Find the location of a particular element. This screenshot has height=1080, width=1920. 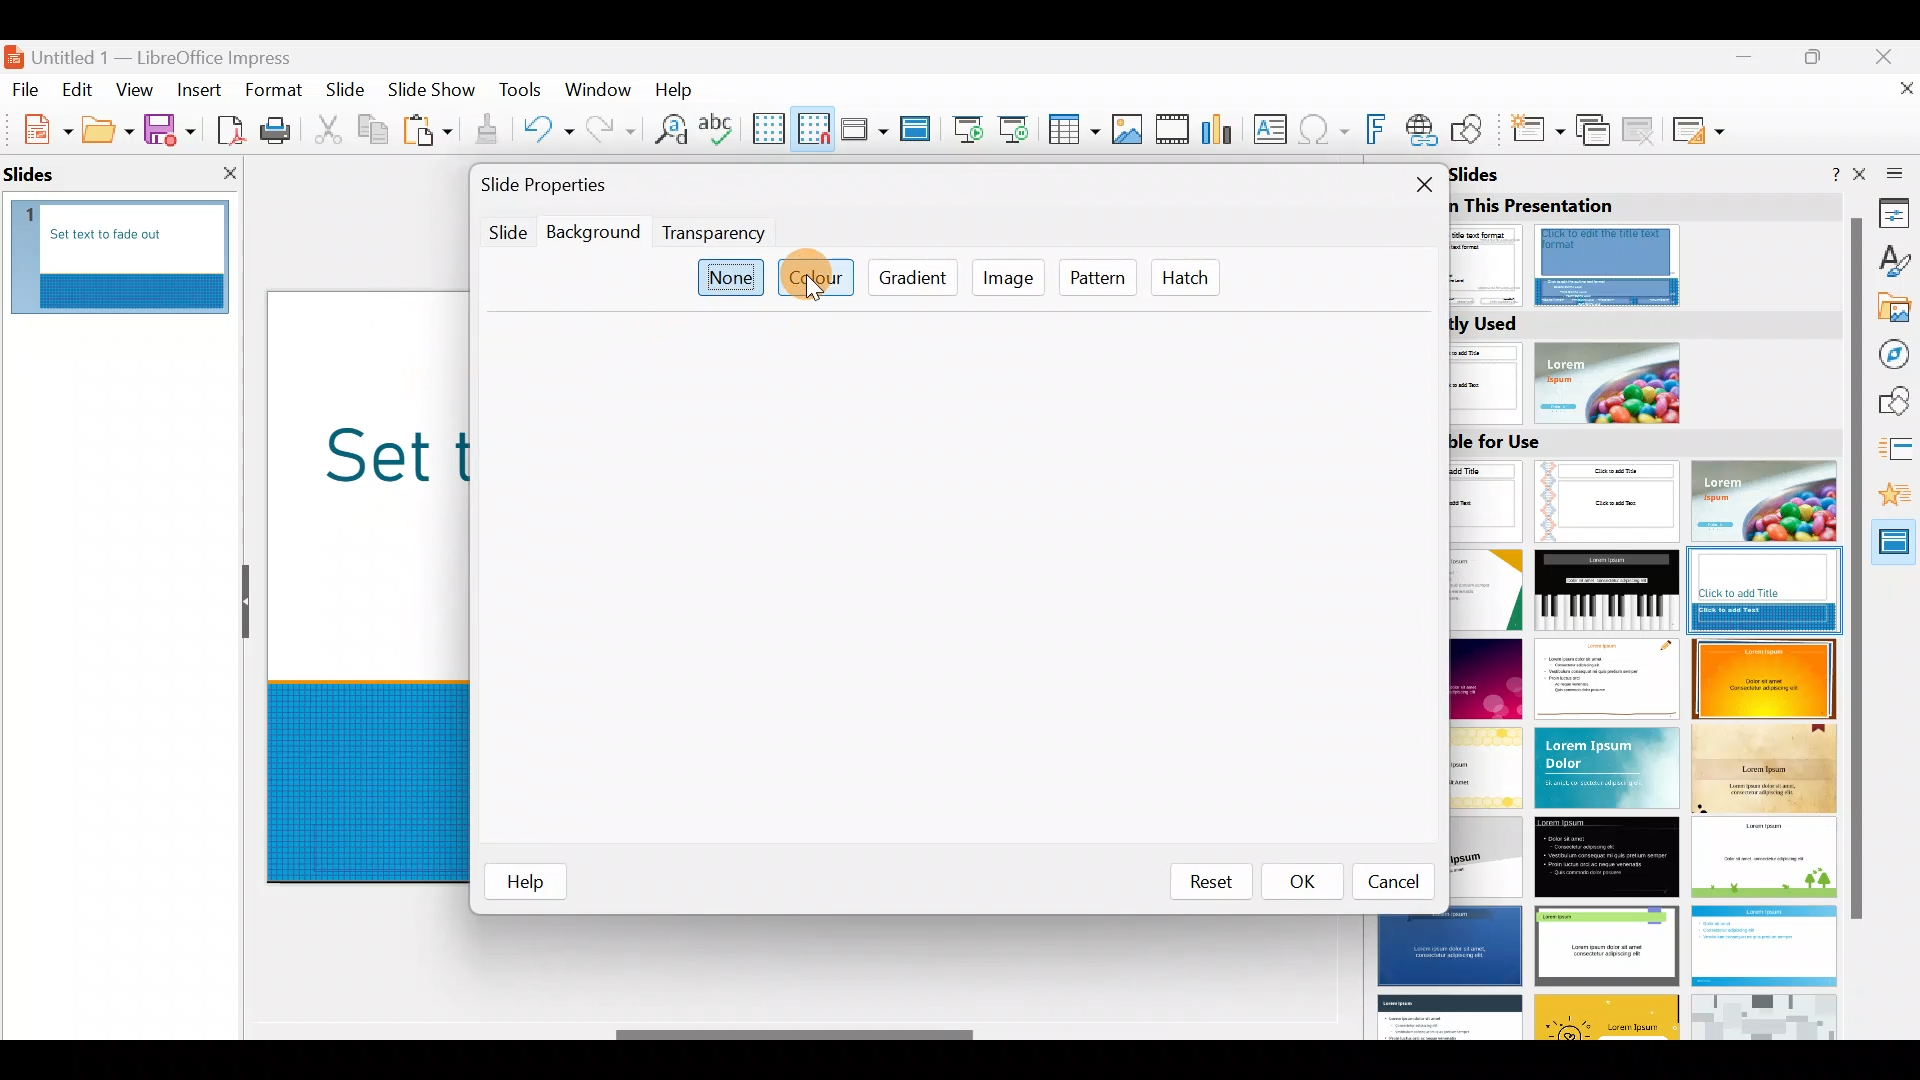

Spelling is located at coordinates (719, 128).